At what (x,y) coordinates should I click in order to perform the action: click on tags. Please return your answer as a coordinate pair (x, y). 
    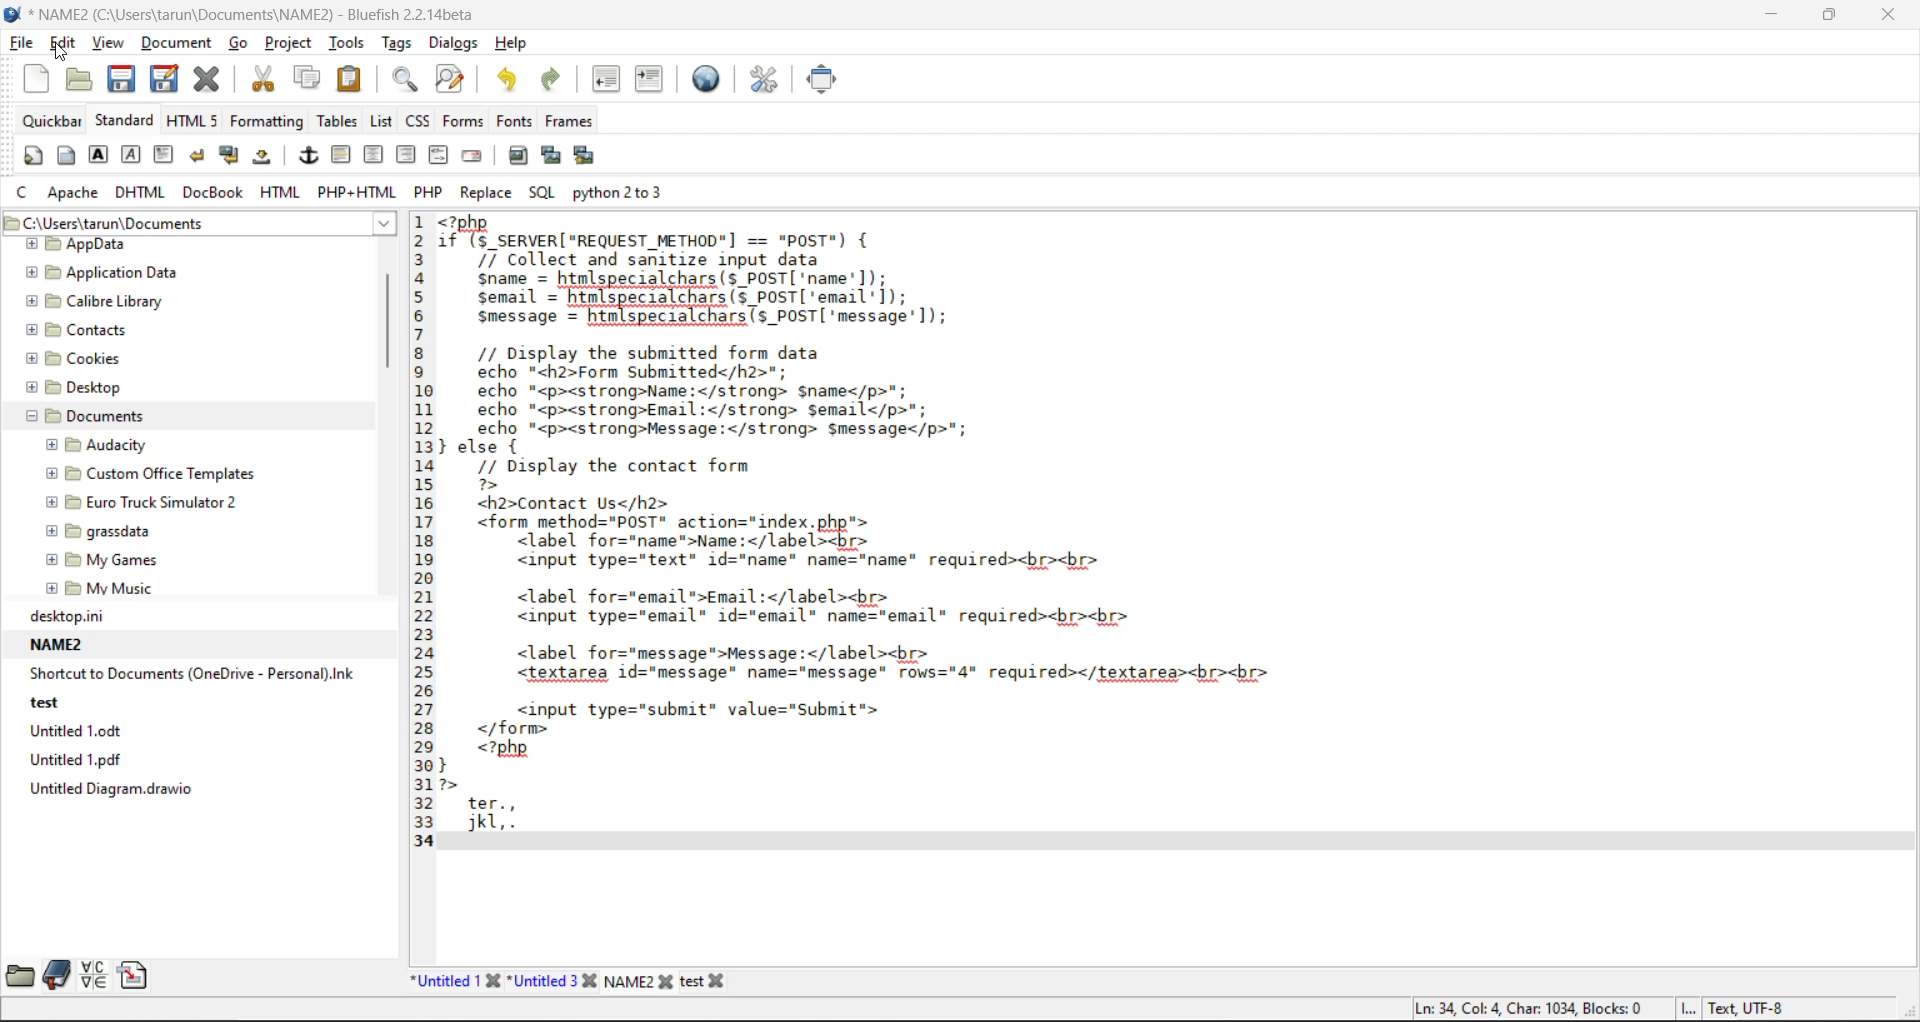
    Looking at the image, I should click on (402, 45).